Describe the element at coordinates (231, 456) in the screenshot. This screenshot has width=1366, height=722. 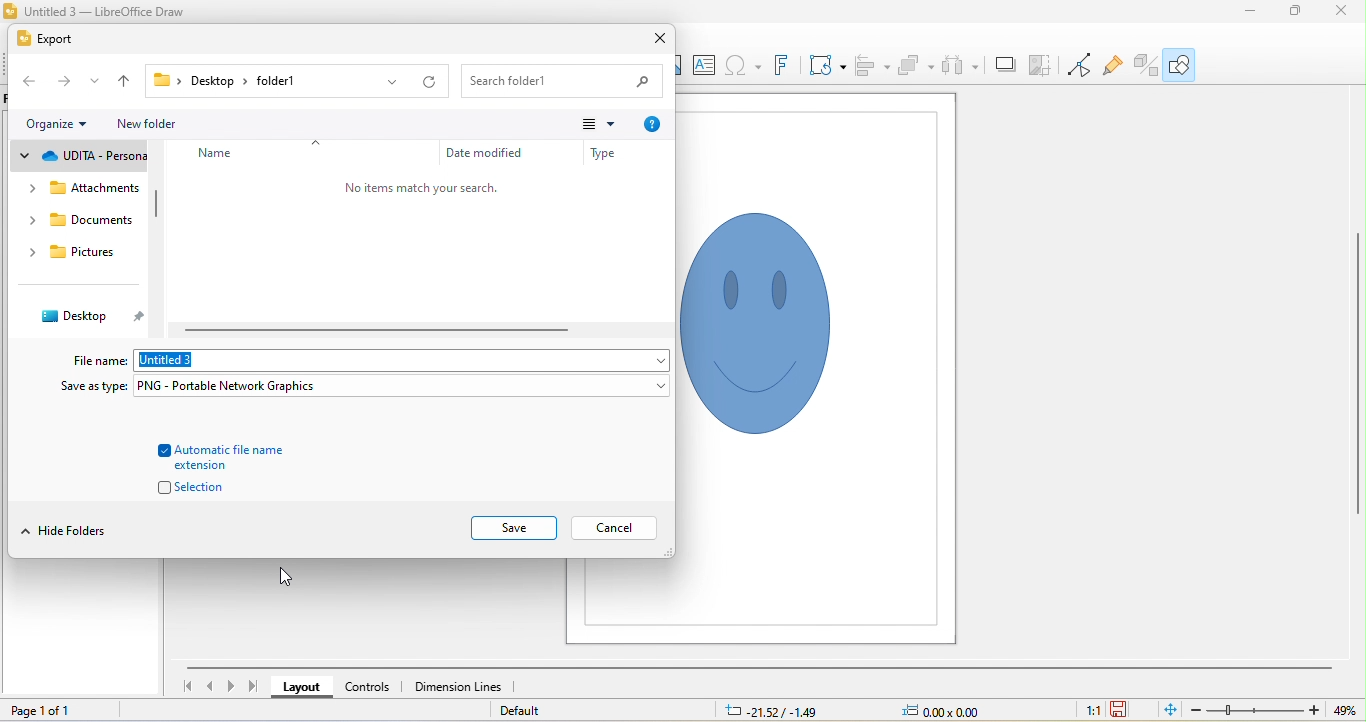
I see `automatic file name extension` at that location.